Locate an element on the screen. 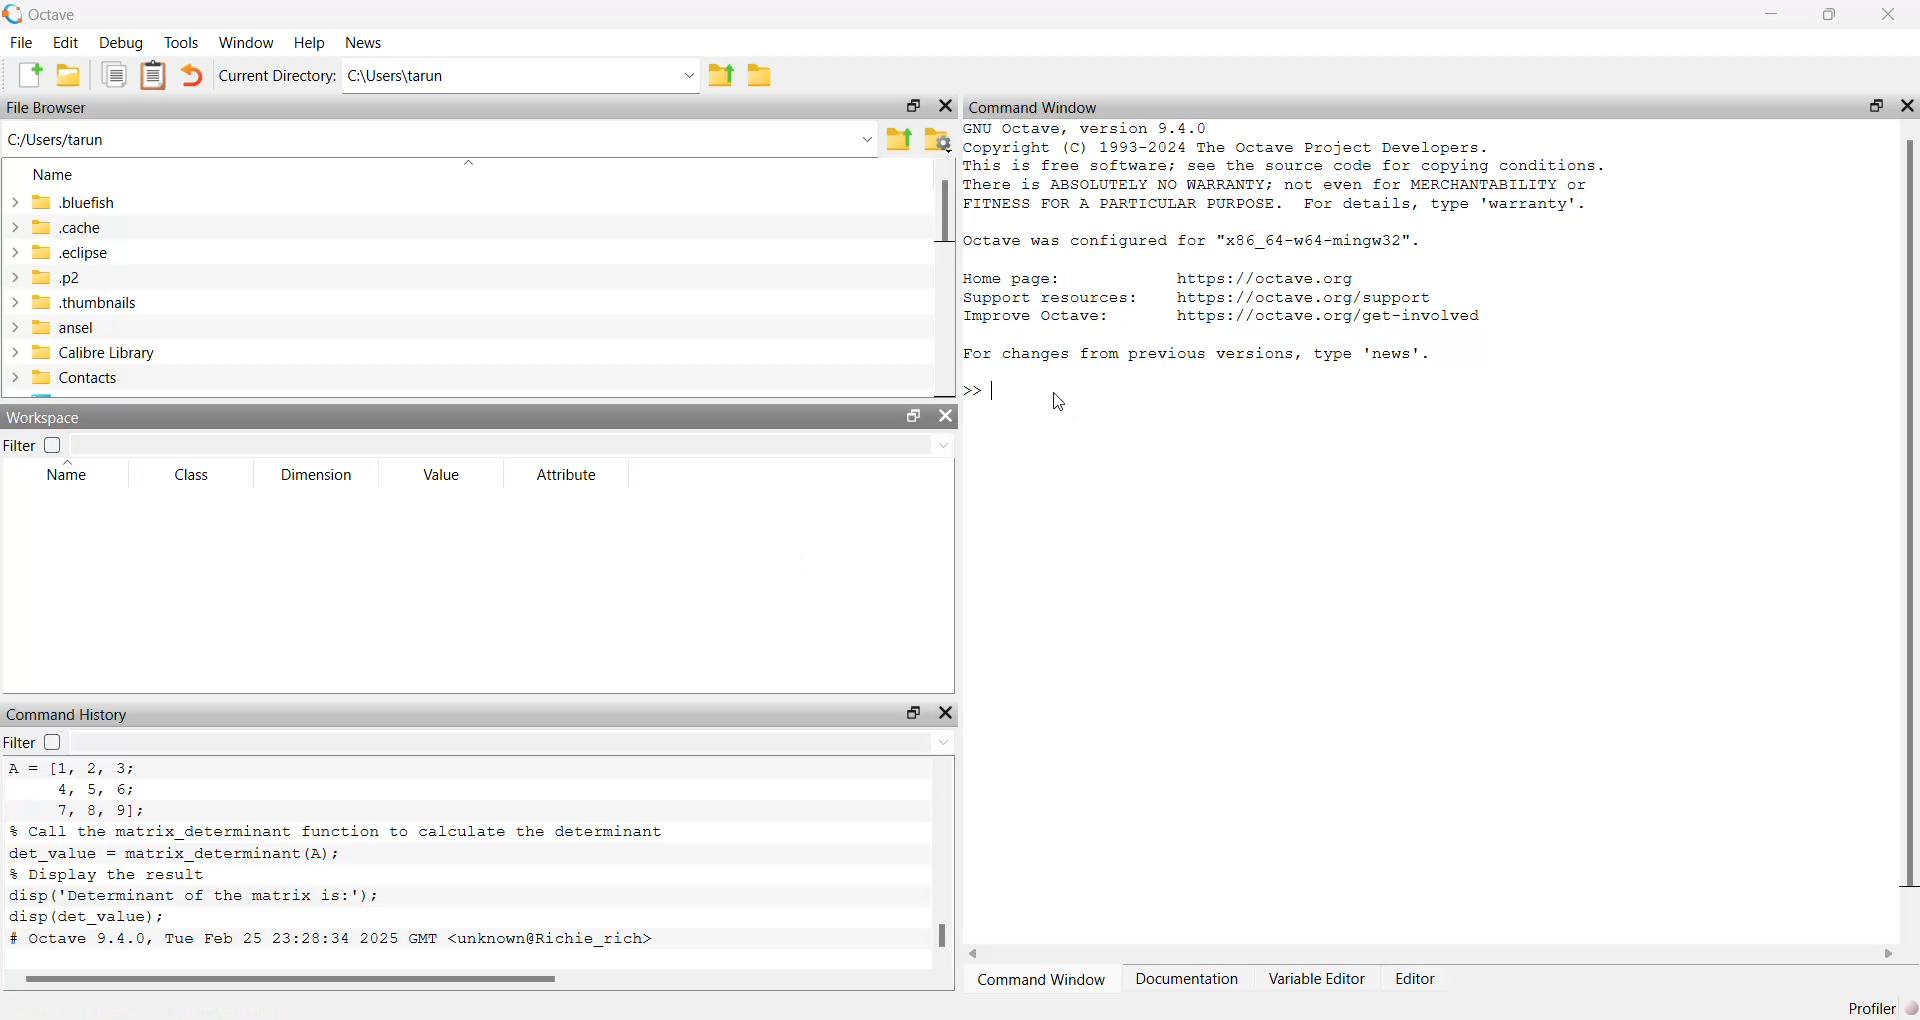 The width and height of the screenshot is (1920, 1020). scrollbar  is located at coordinates (940, 871).